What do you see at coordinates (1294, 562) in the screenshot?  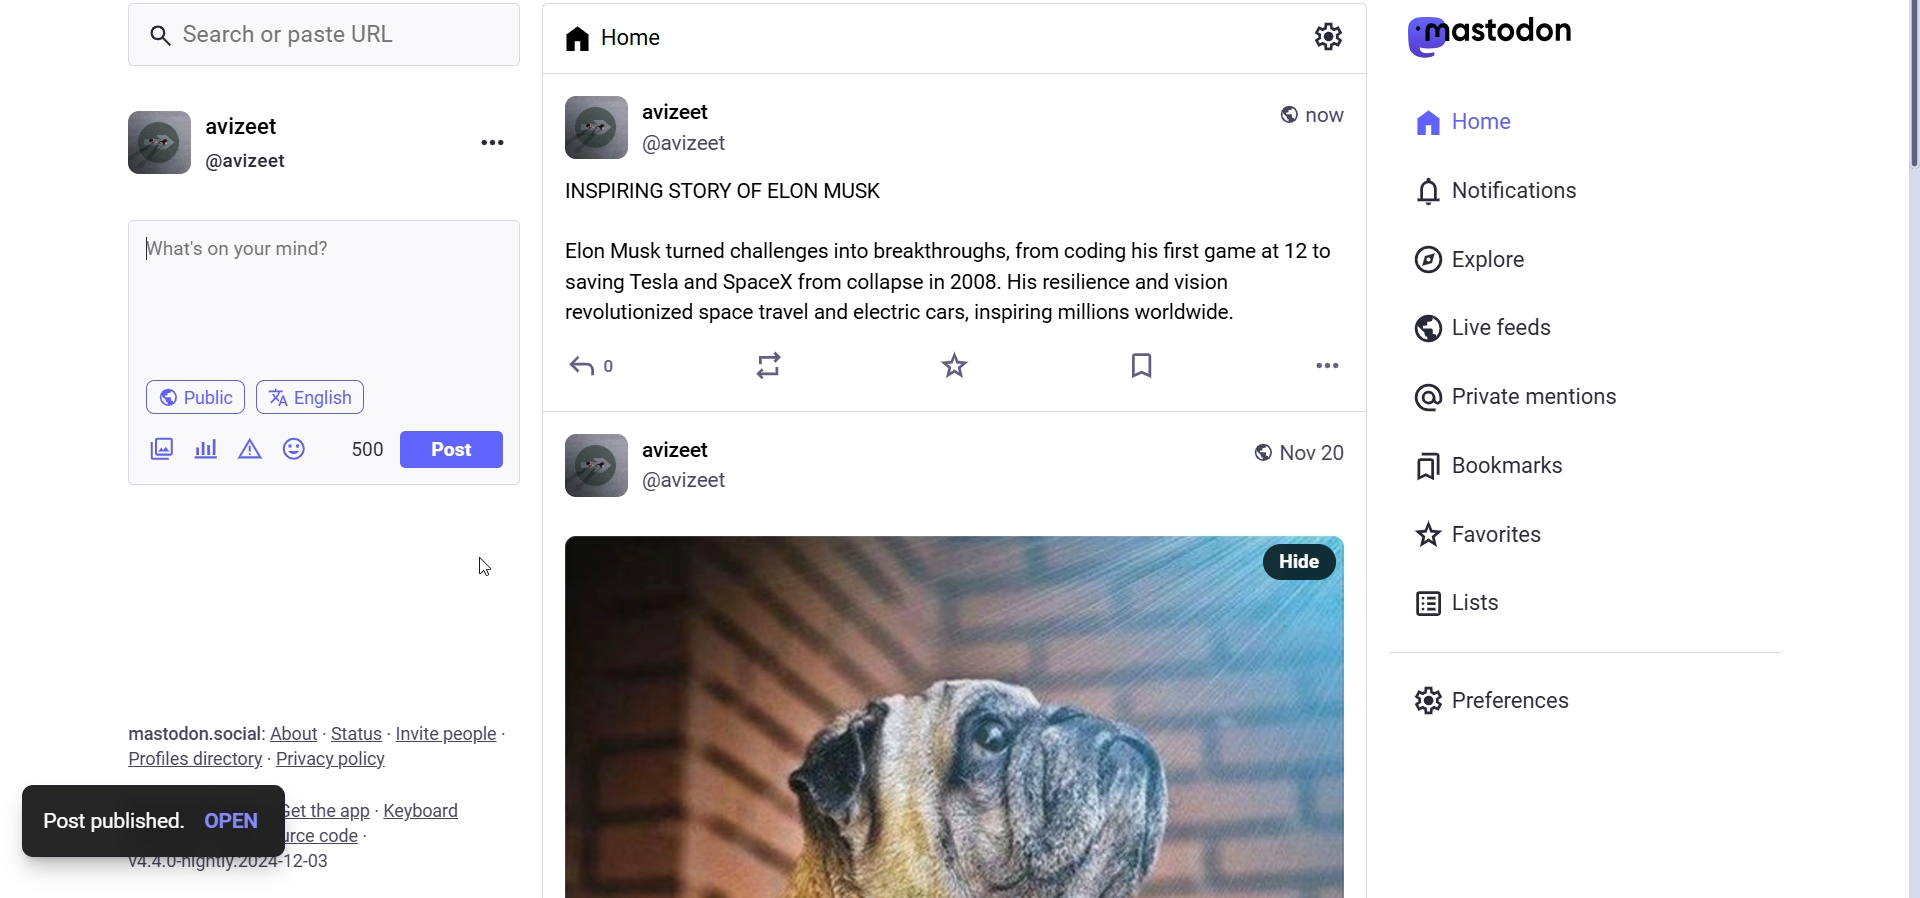 I see `Hide` at bounding box center [1294, 562].